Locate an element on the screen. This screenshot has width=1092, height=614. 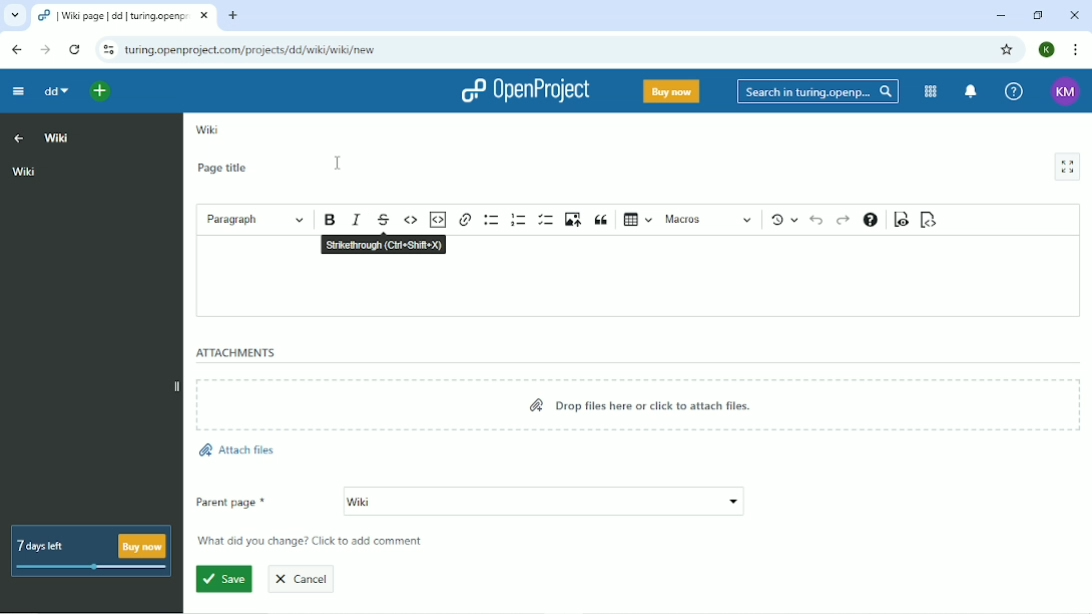
Modules is located at coordinates (929, 92).